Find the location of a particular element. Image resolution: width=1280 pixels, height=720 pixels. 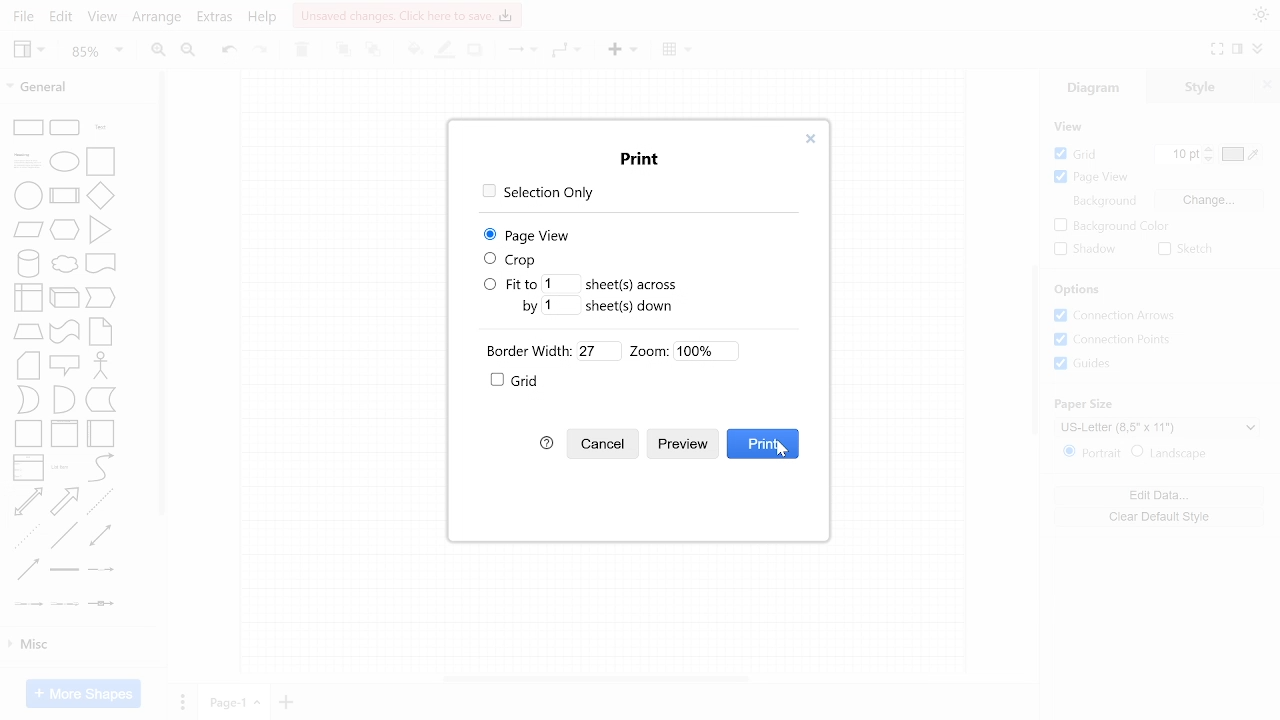

Horizontal container is located at coordinates (100, 434).